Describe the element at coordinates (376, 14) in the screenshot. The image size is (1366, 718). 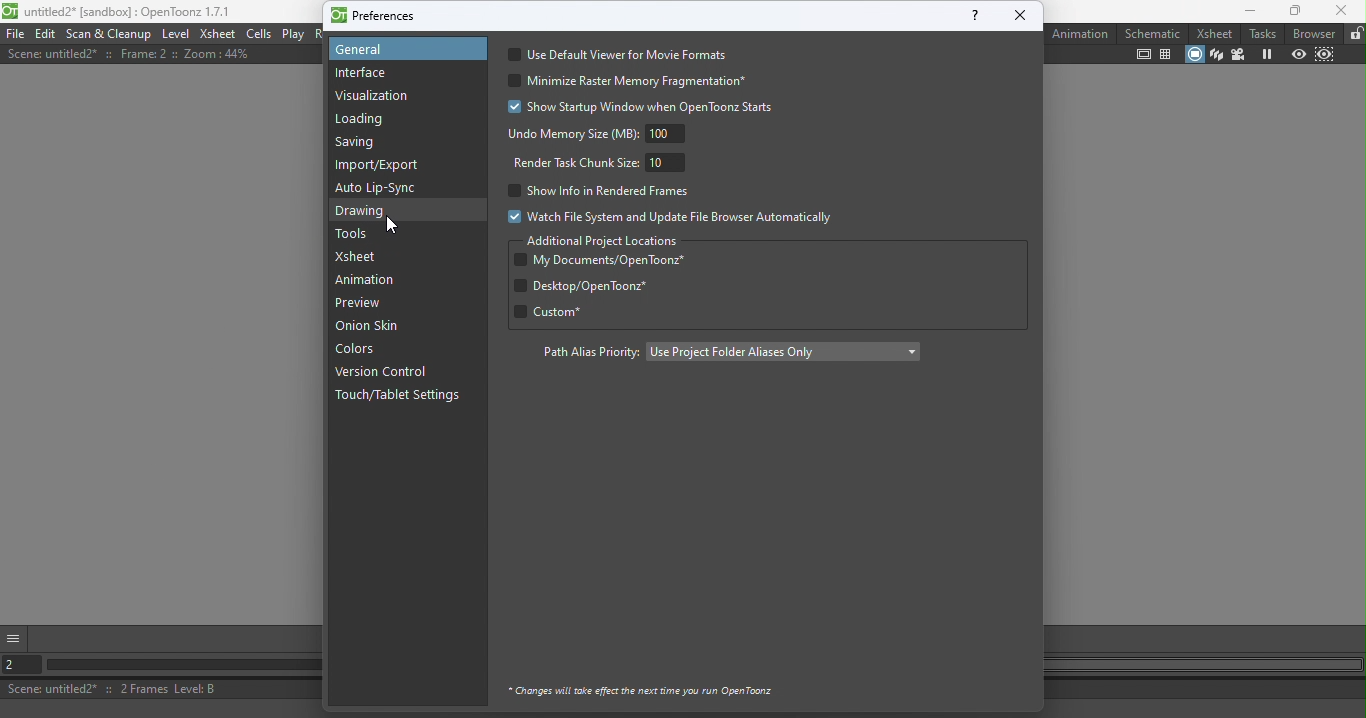
I see `Preferences` at that location.